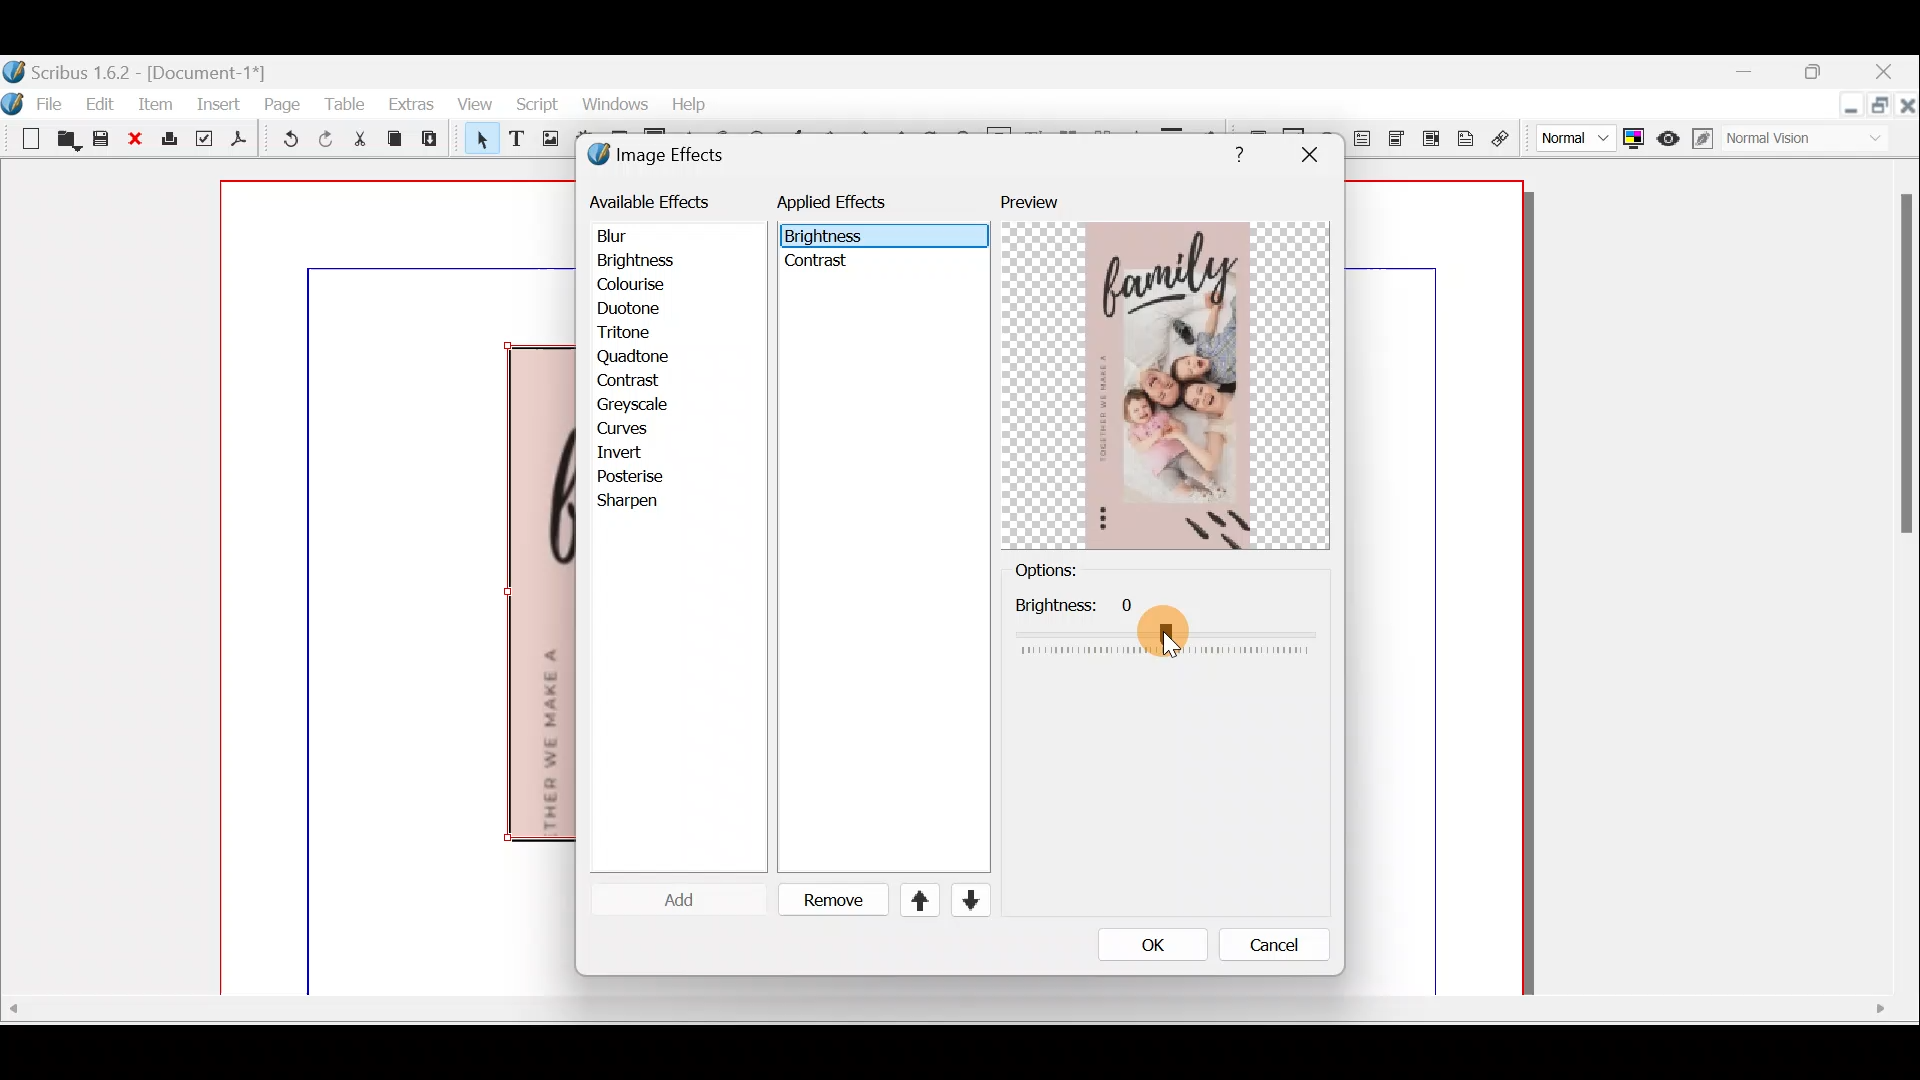 The width and height of the screenshot is (1920, 1080). I want to click on Redo, so click(325, 138).